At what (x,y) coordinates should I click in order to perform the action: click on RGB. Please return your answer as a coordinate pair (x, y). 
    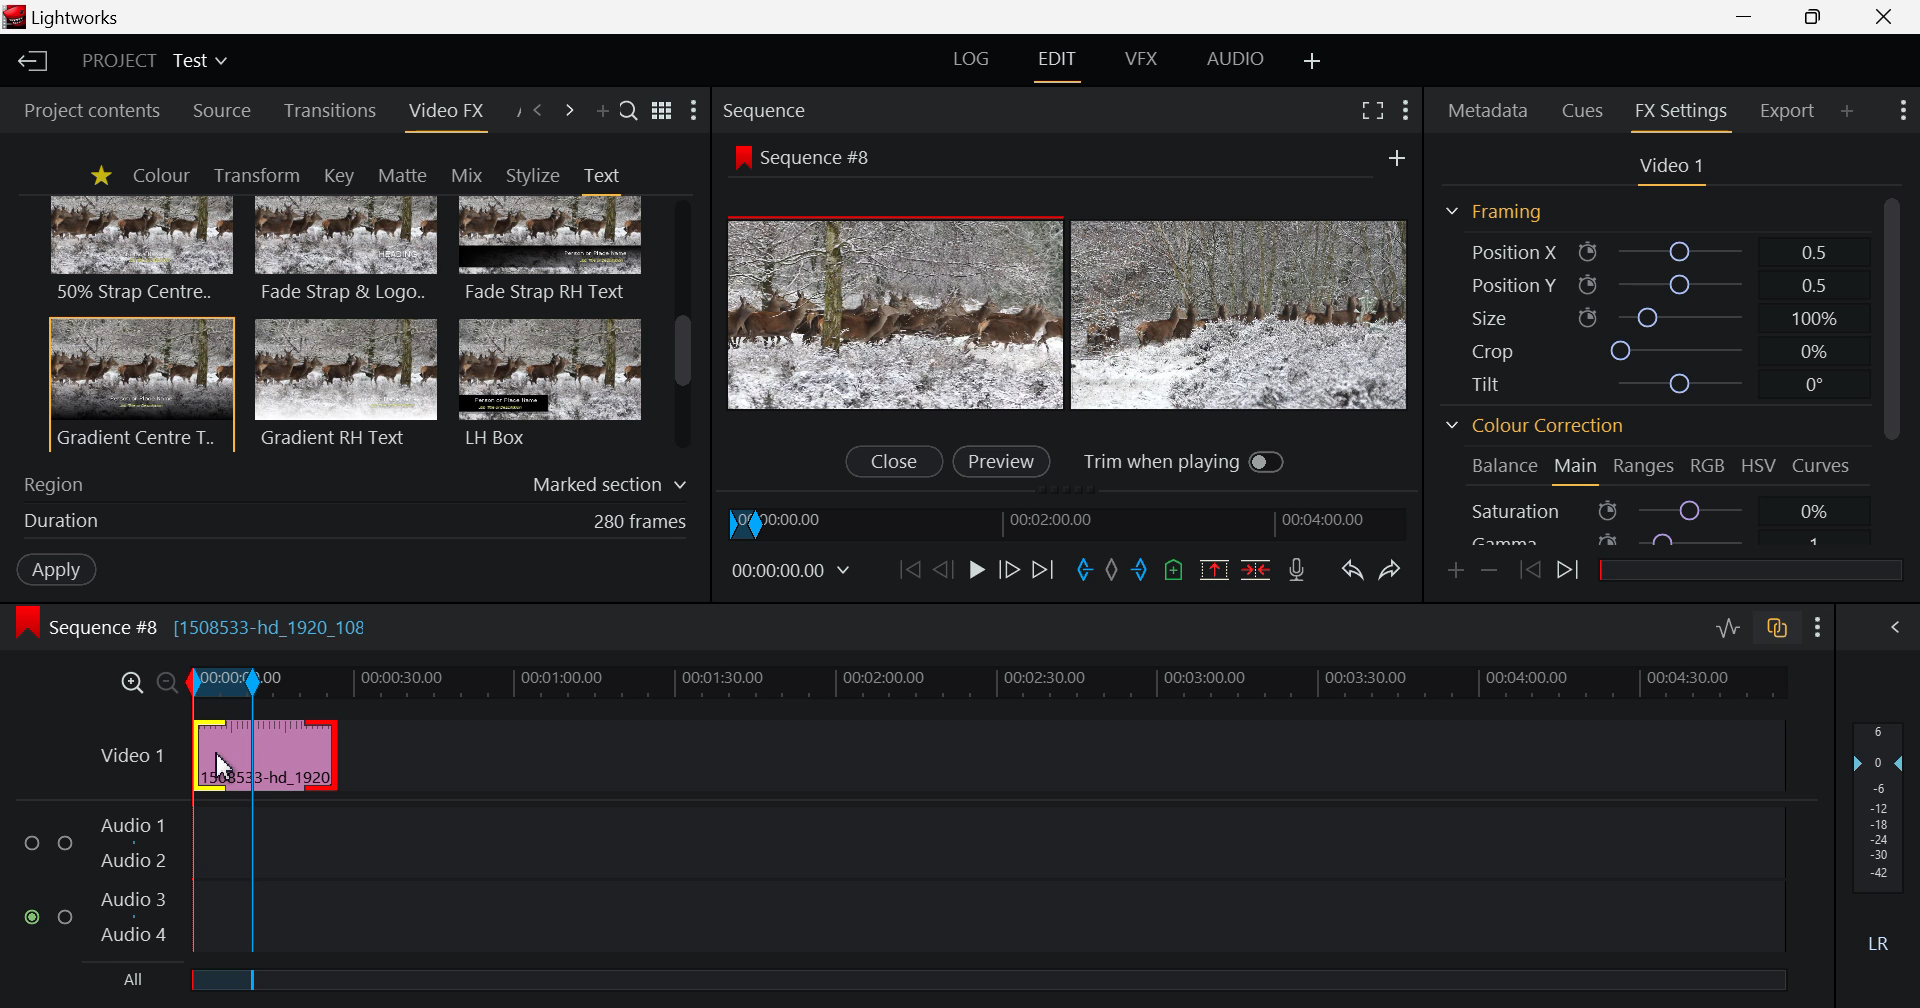
    Looking at the image, I should click on (1708, 469).